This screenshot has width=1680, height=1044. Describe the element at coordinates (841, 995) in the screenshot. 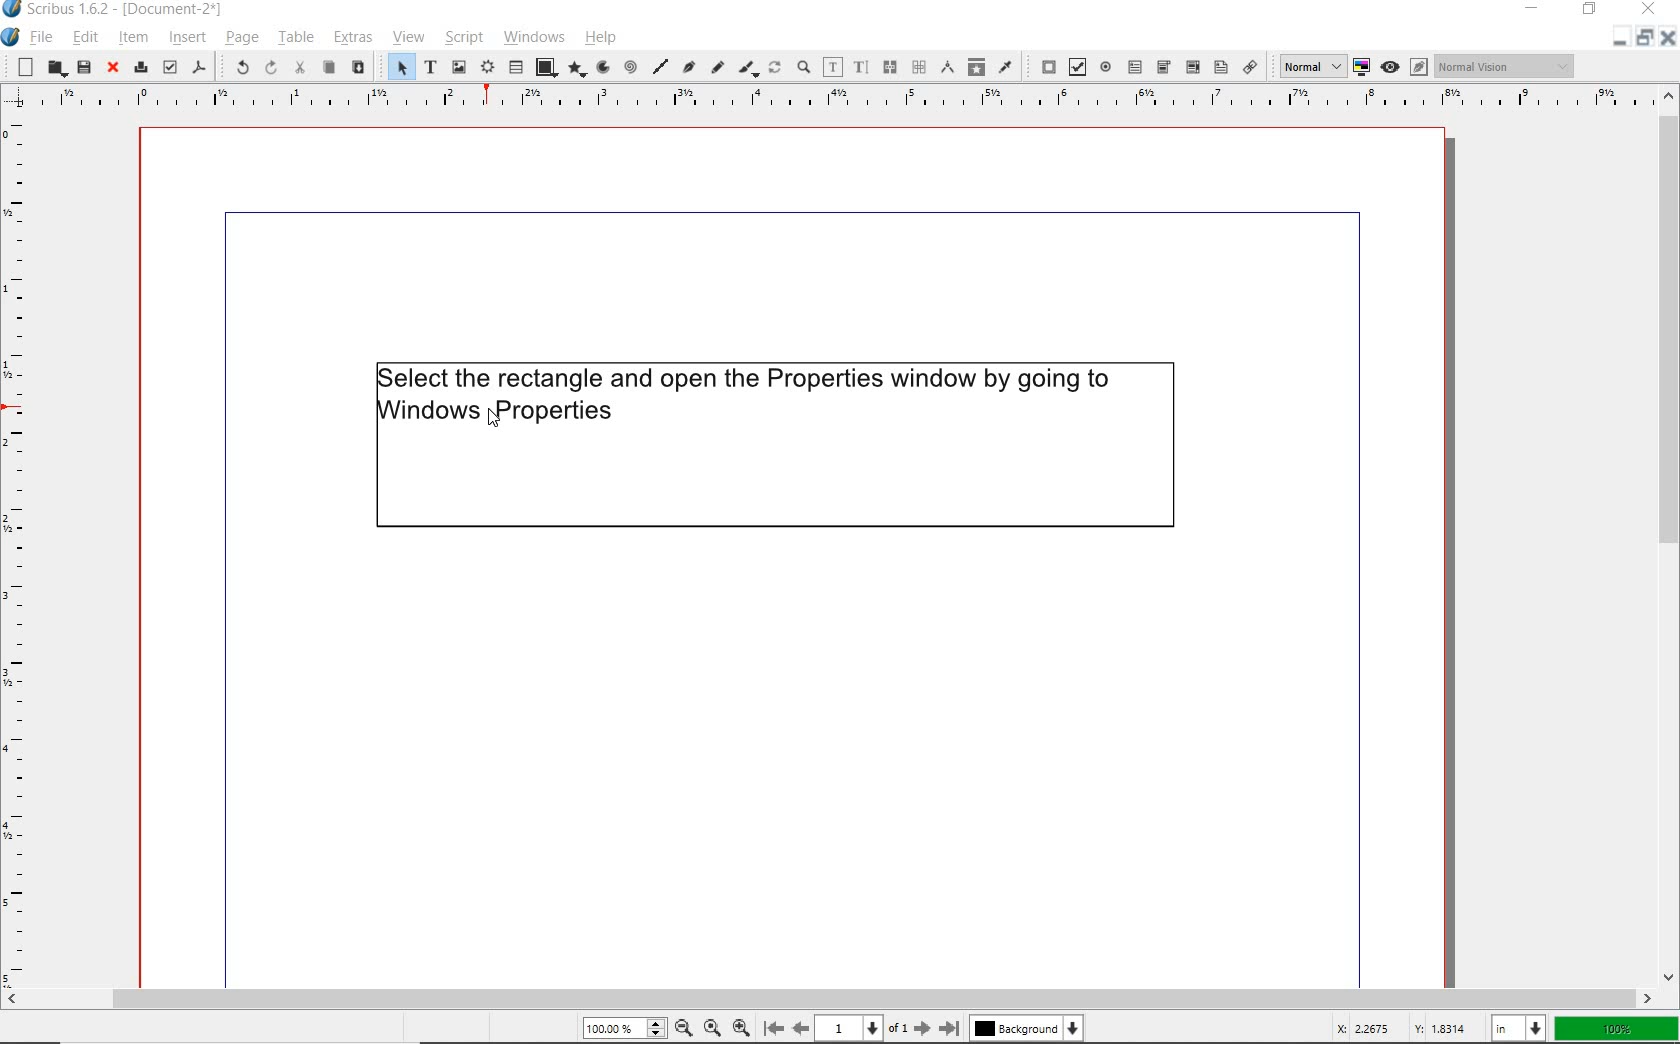

I see `Scroll Bar` at that location.